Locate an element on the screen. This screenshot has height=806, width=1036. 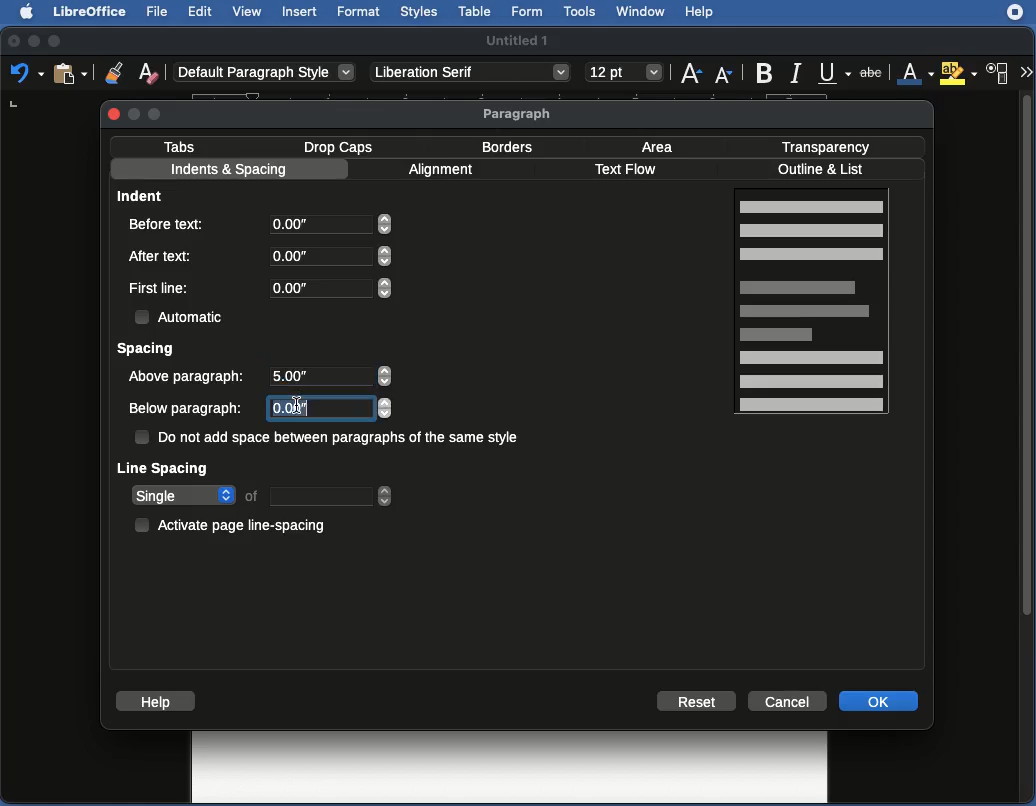
Form is located at coordinates (529, 13).